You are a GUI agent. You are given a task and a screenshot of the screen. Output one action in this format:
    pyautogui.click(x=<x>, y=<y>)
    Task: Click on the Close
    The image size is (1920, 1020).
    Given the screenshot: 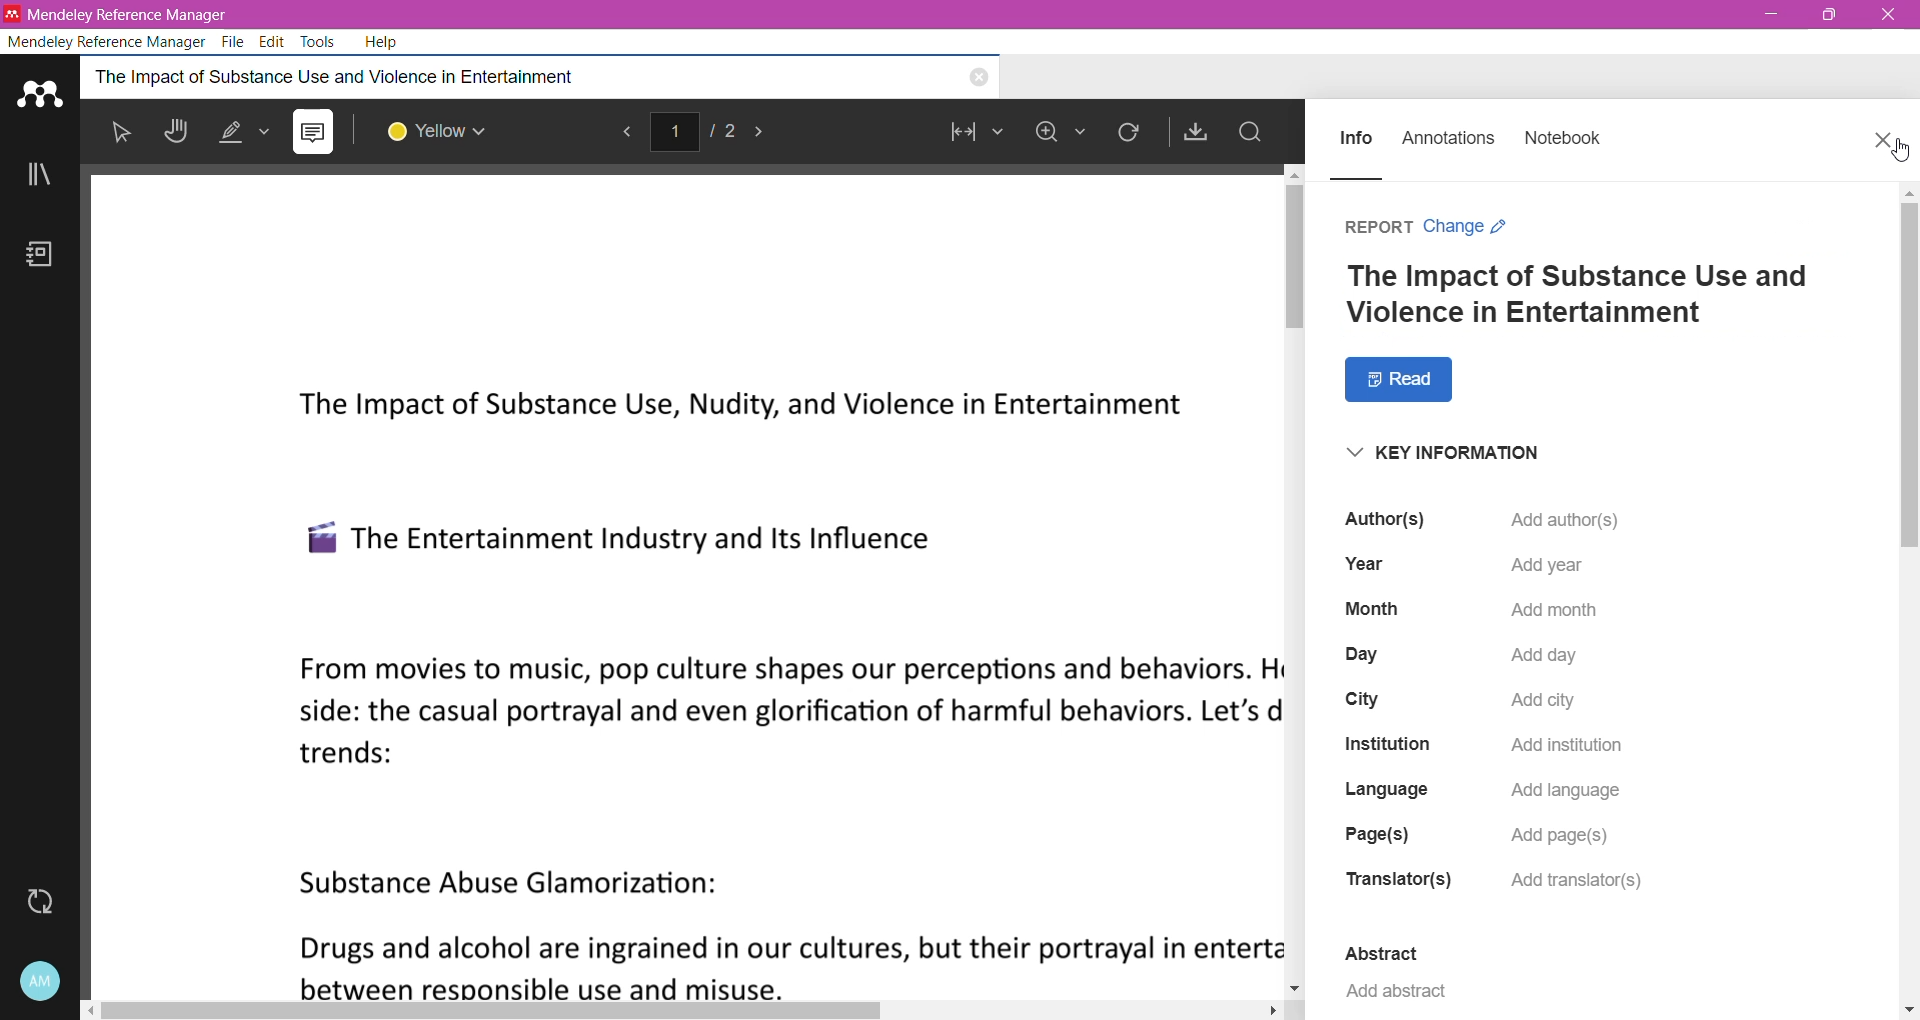 What is the action you would take?
    pyautogui.click(x=1888, y=15)
    